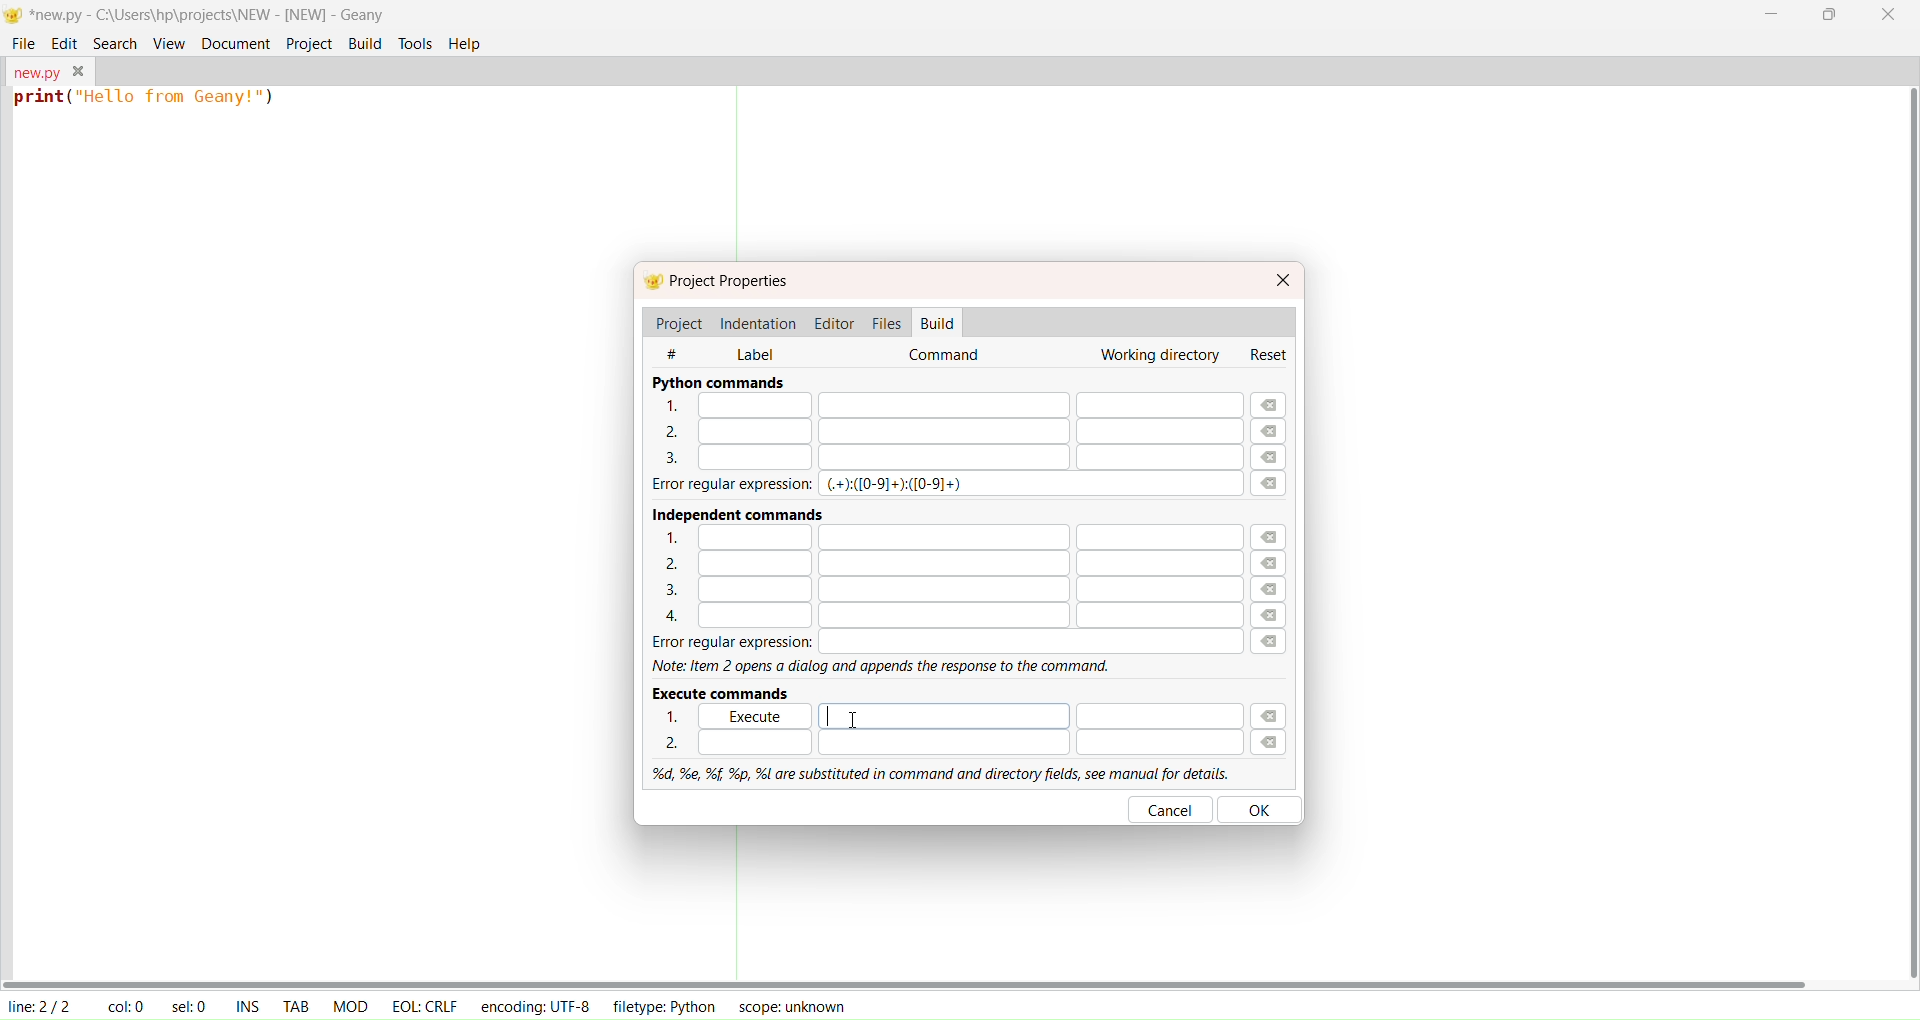 The height and width of the screenshot is (1020, 1920). I want to click on python commands, so click(718, 382).